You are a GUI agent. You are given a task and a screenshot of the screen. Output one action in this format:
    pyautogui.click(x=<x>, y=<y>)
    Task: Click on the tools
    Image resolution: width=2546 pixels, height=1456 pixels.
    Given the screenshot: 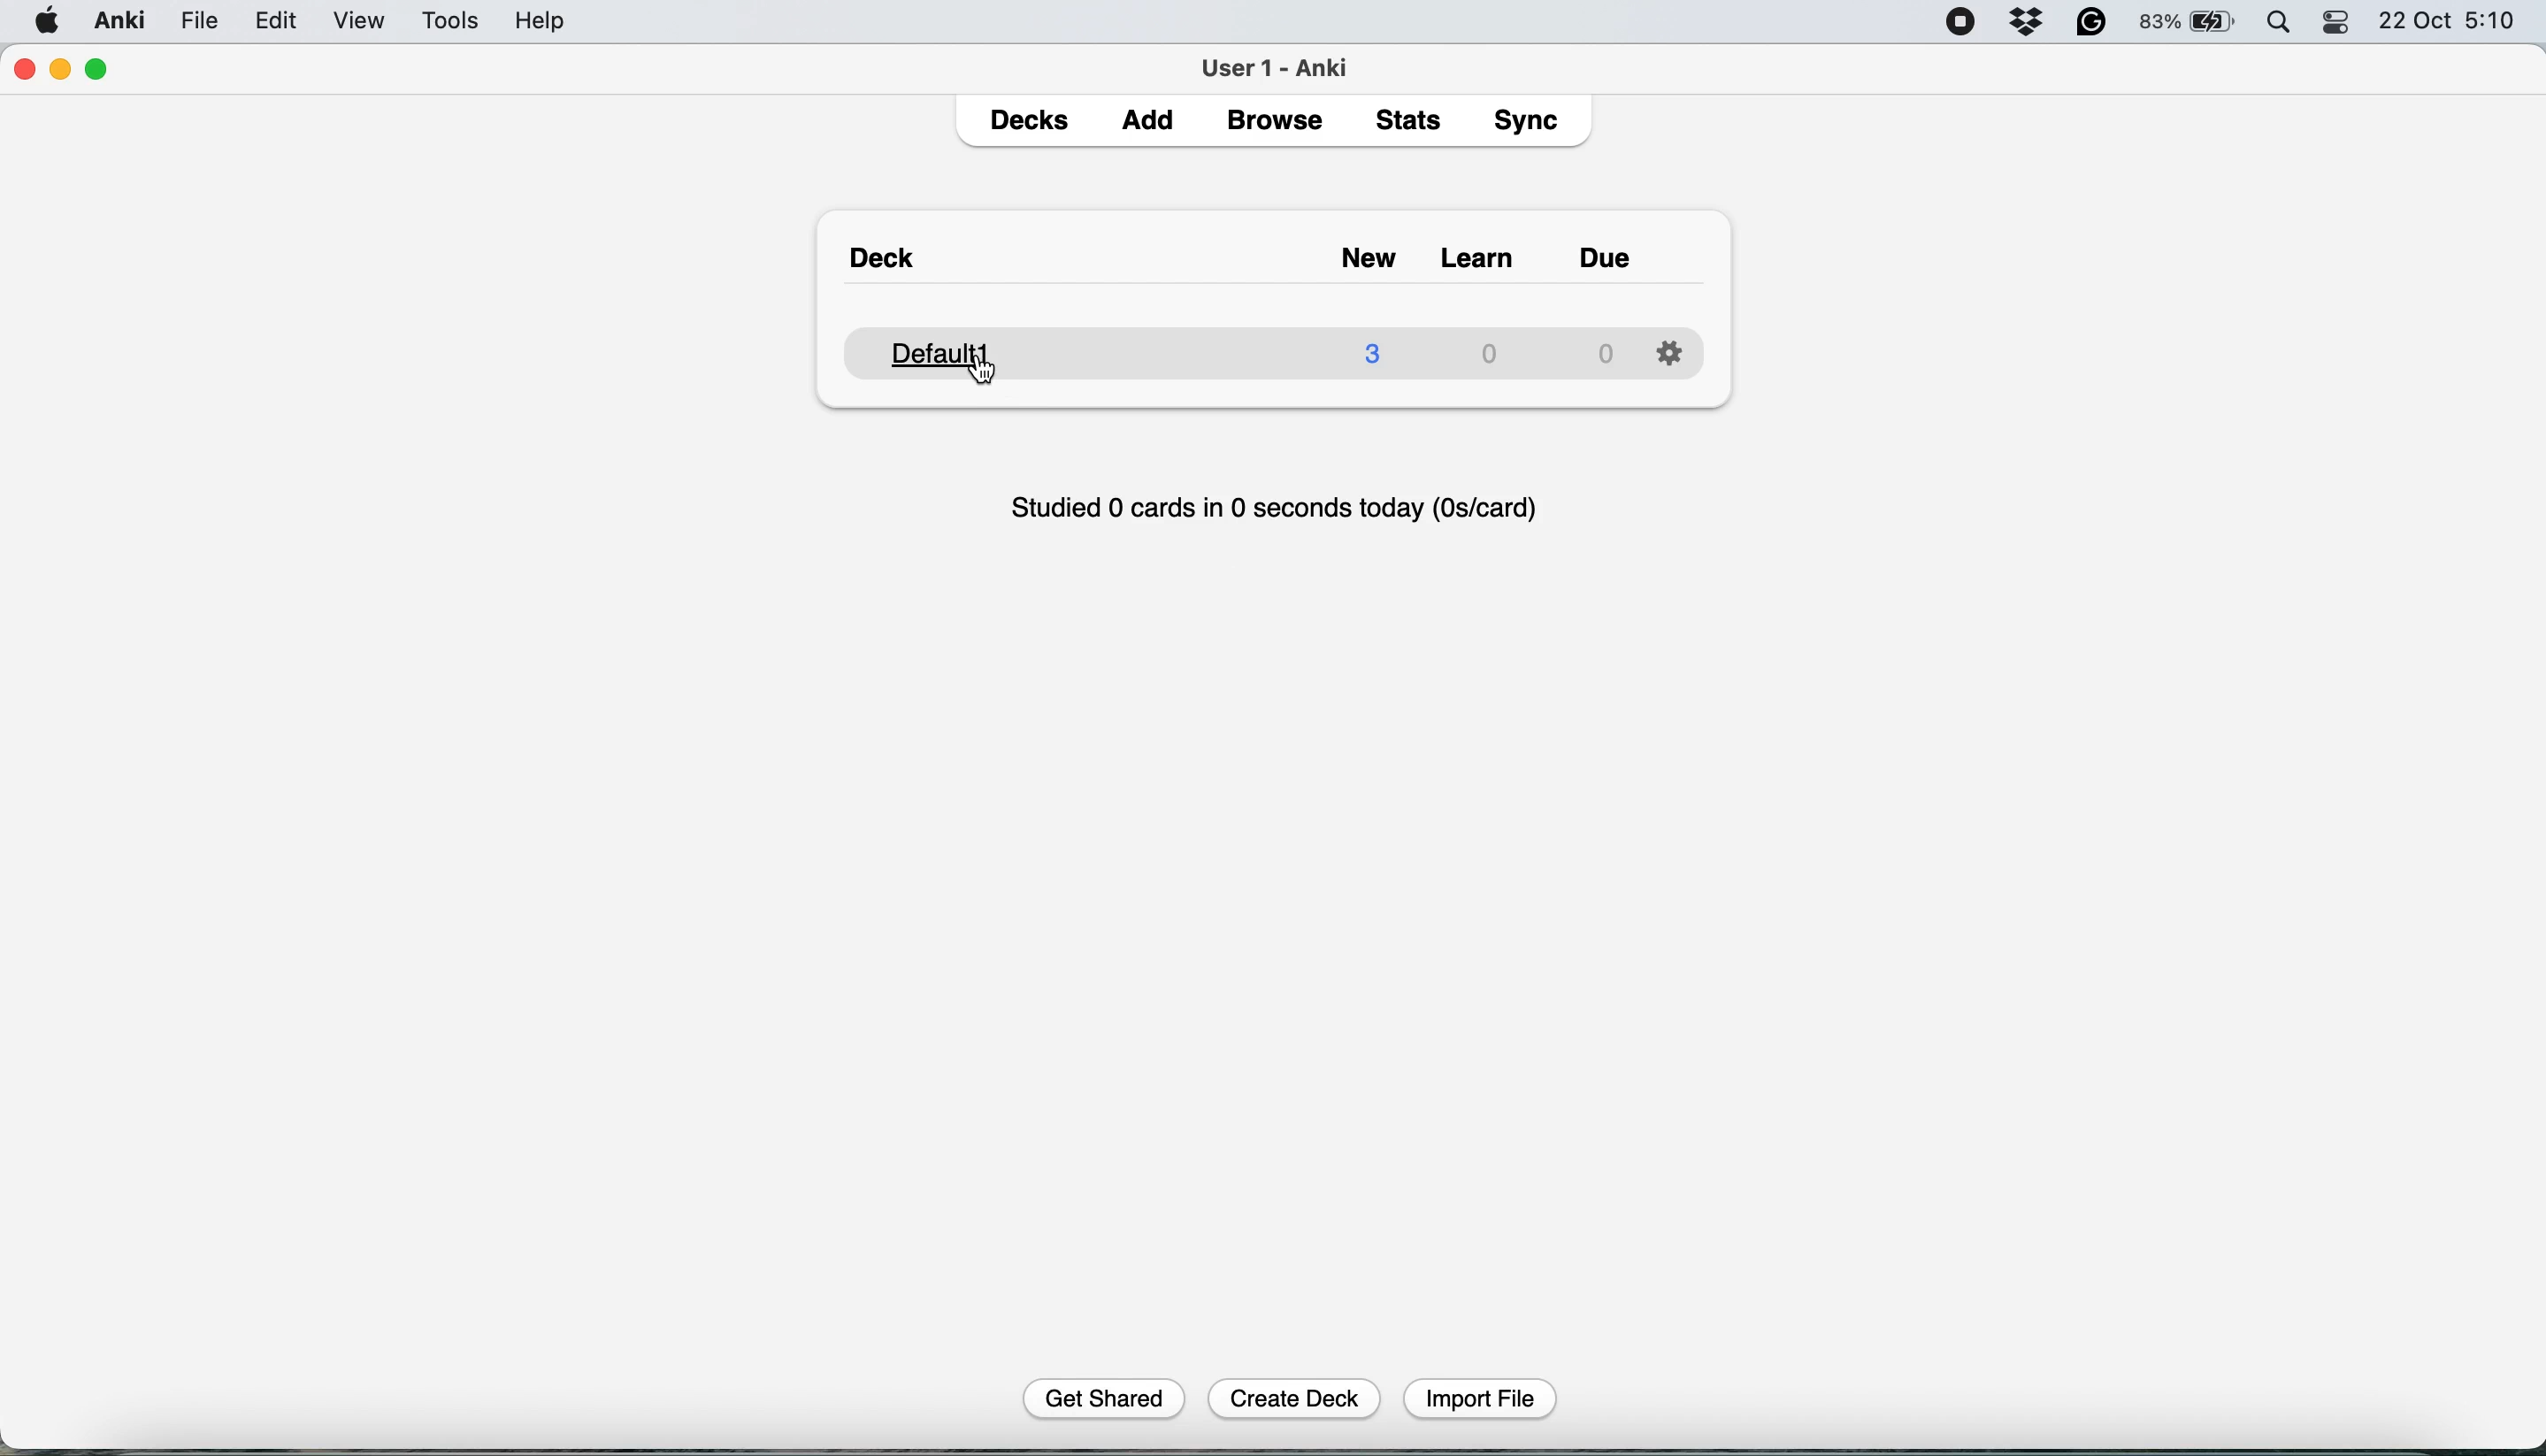 What is the action you would take?
    pyautogui.click(x=443, y=20)
    